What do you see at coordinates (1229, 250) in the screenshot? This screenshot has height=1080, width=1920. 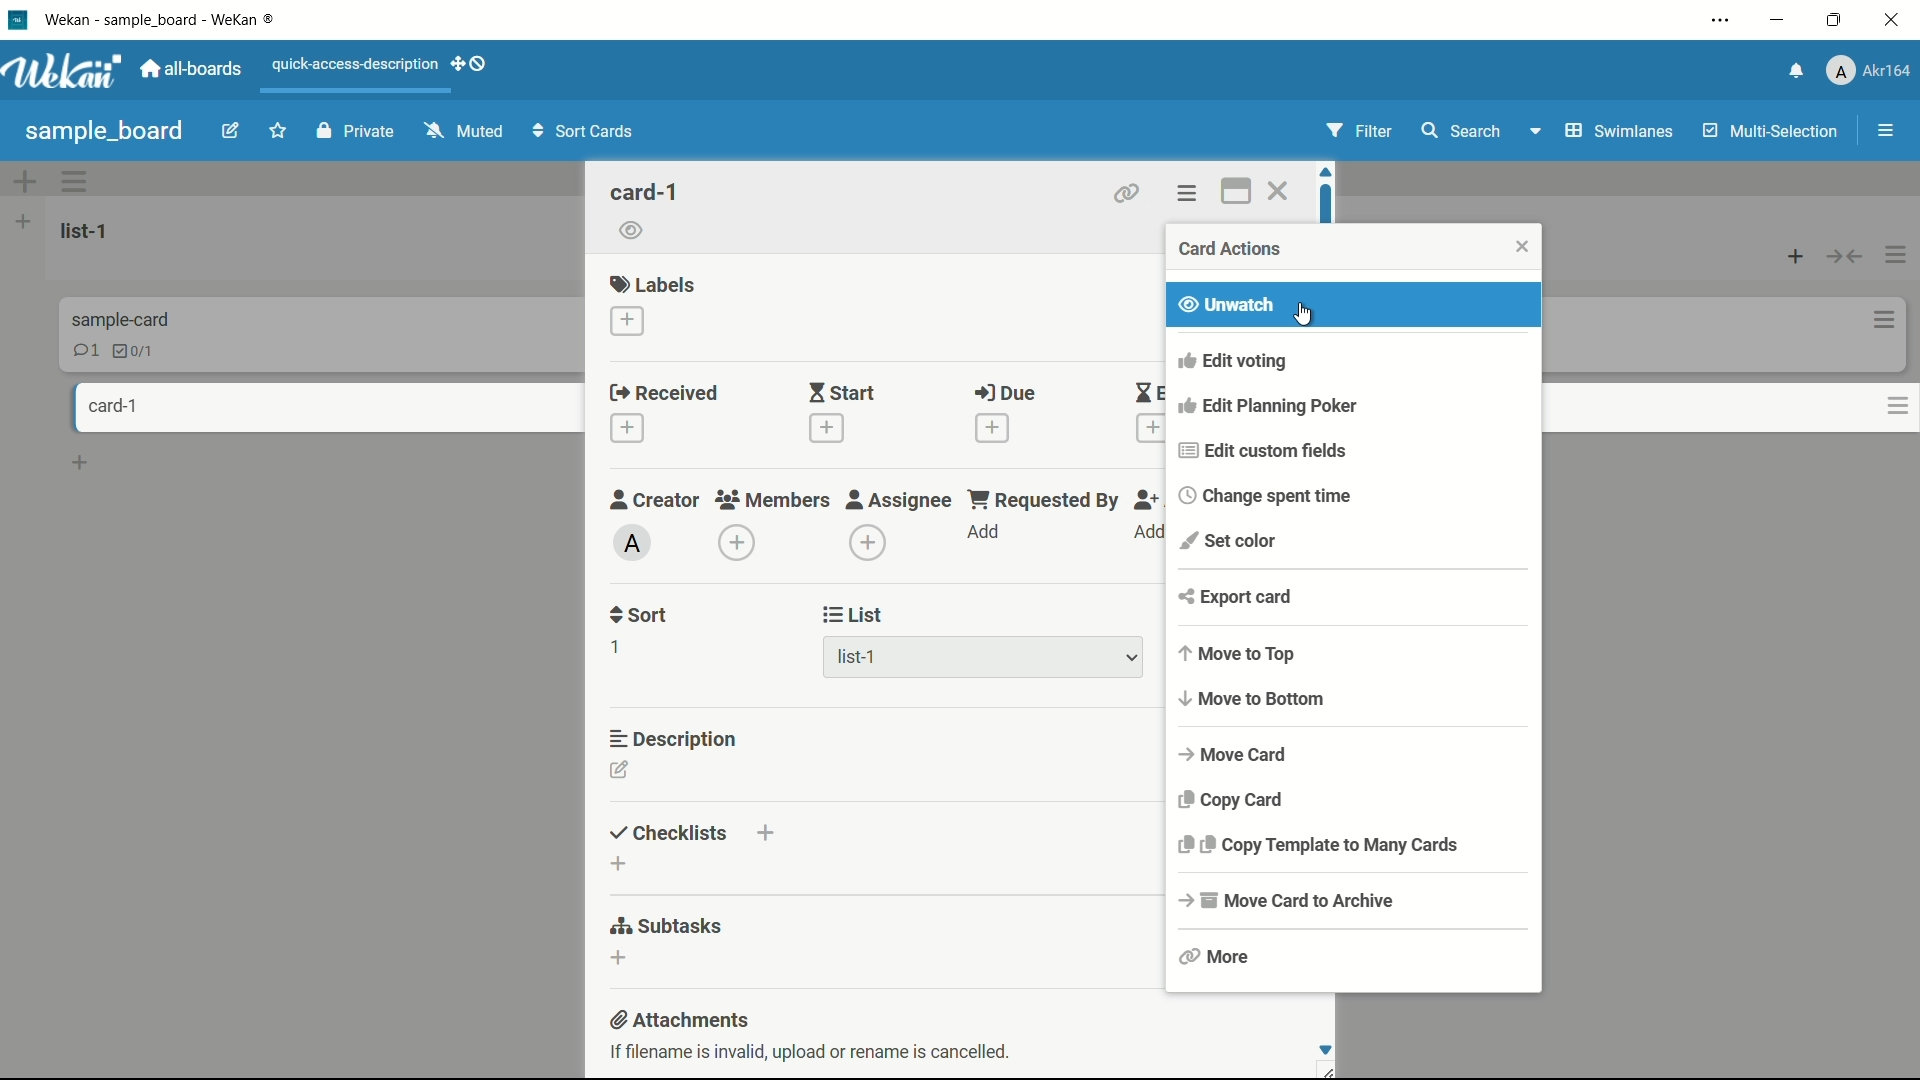 I see `card actions` at bounding box center [1229, 250].